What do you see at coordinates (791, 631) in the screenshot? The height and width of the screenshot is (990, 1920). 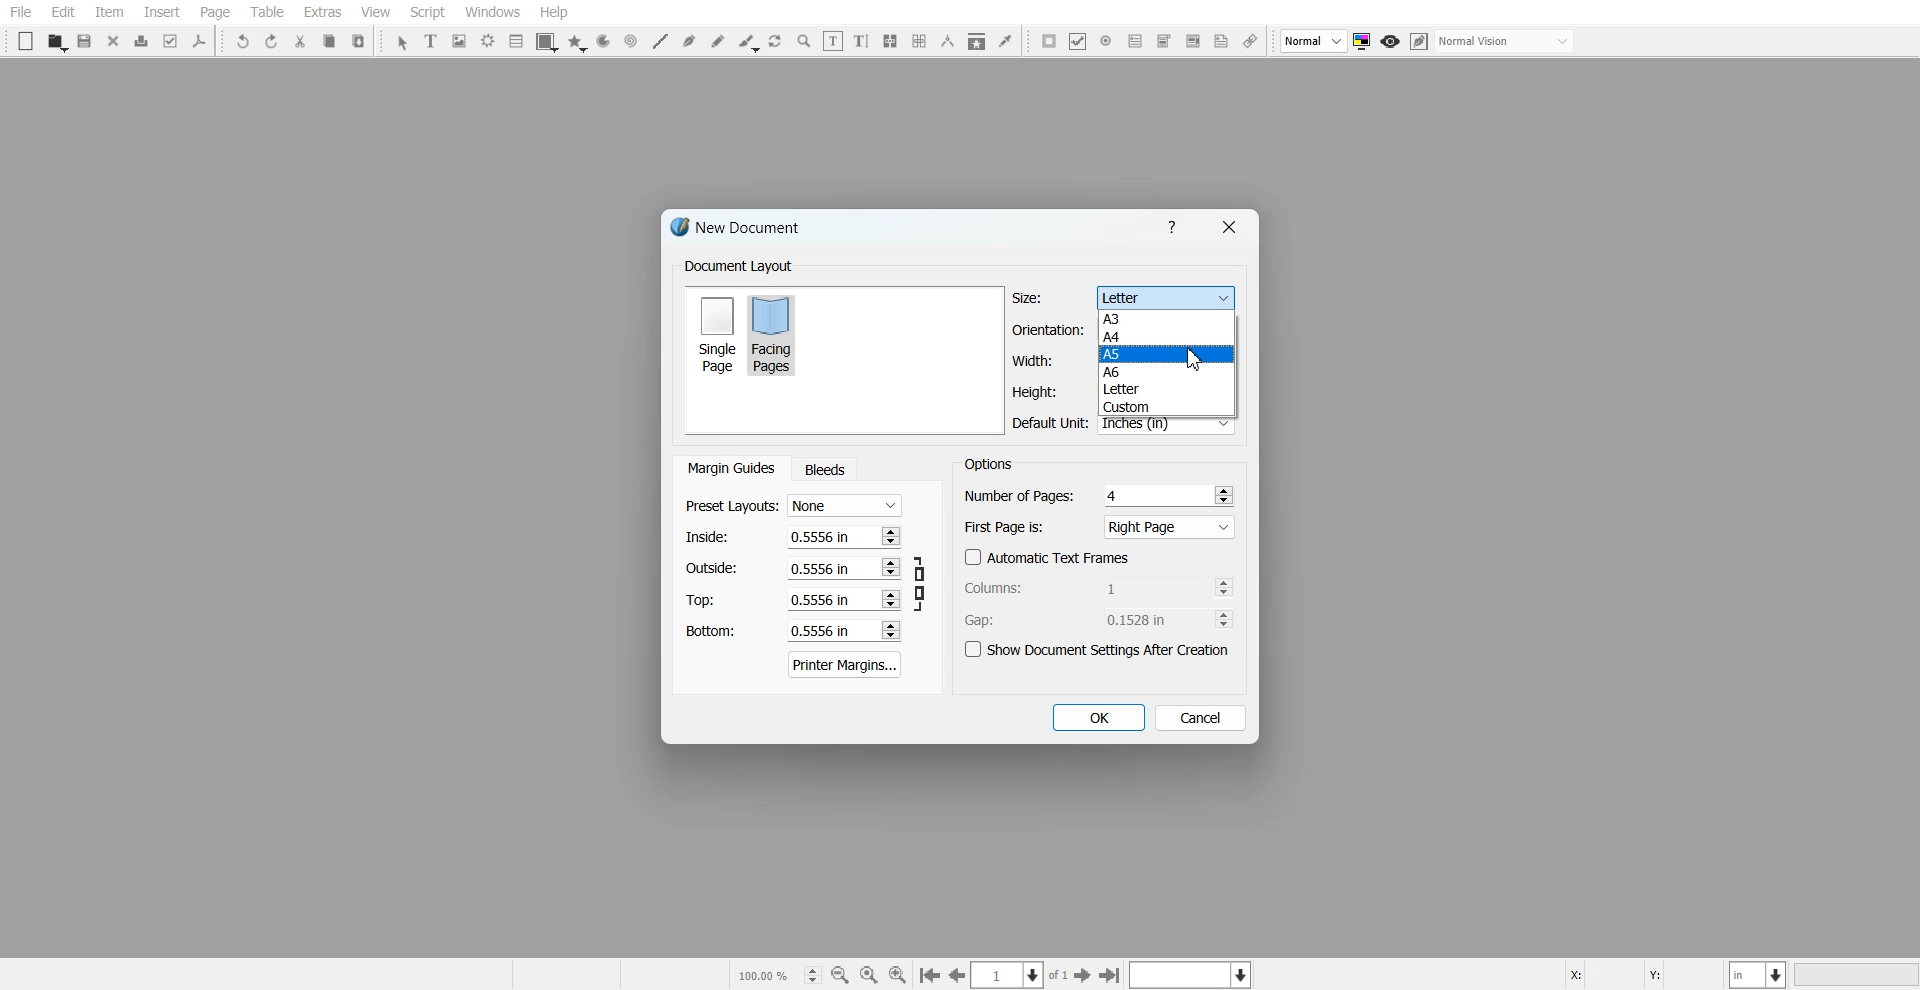 I see `Bottom margin adjuster` at bounding box center [791, 631].